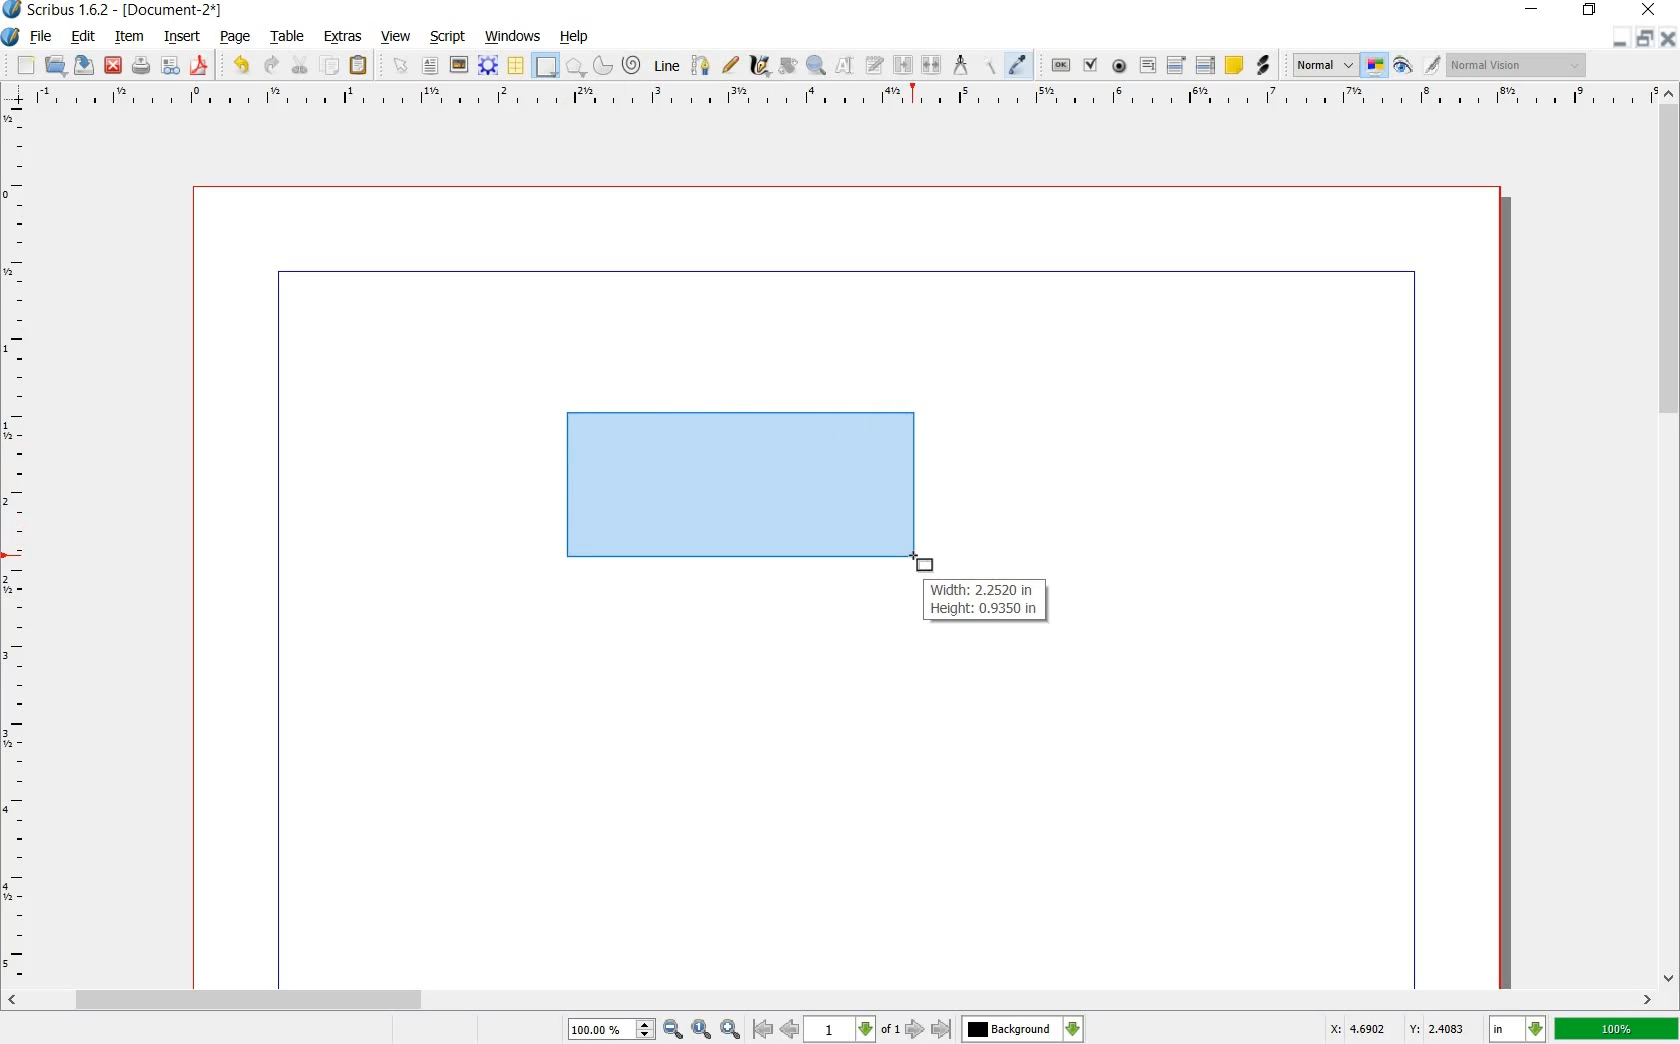 The height and width of the screenshot is (1044, 1680). What do you see at coordinates (1435, 65) in the screenshot?
I see `EDIT IN PREVIEW MODE` at bounding box center [1435, 65].